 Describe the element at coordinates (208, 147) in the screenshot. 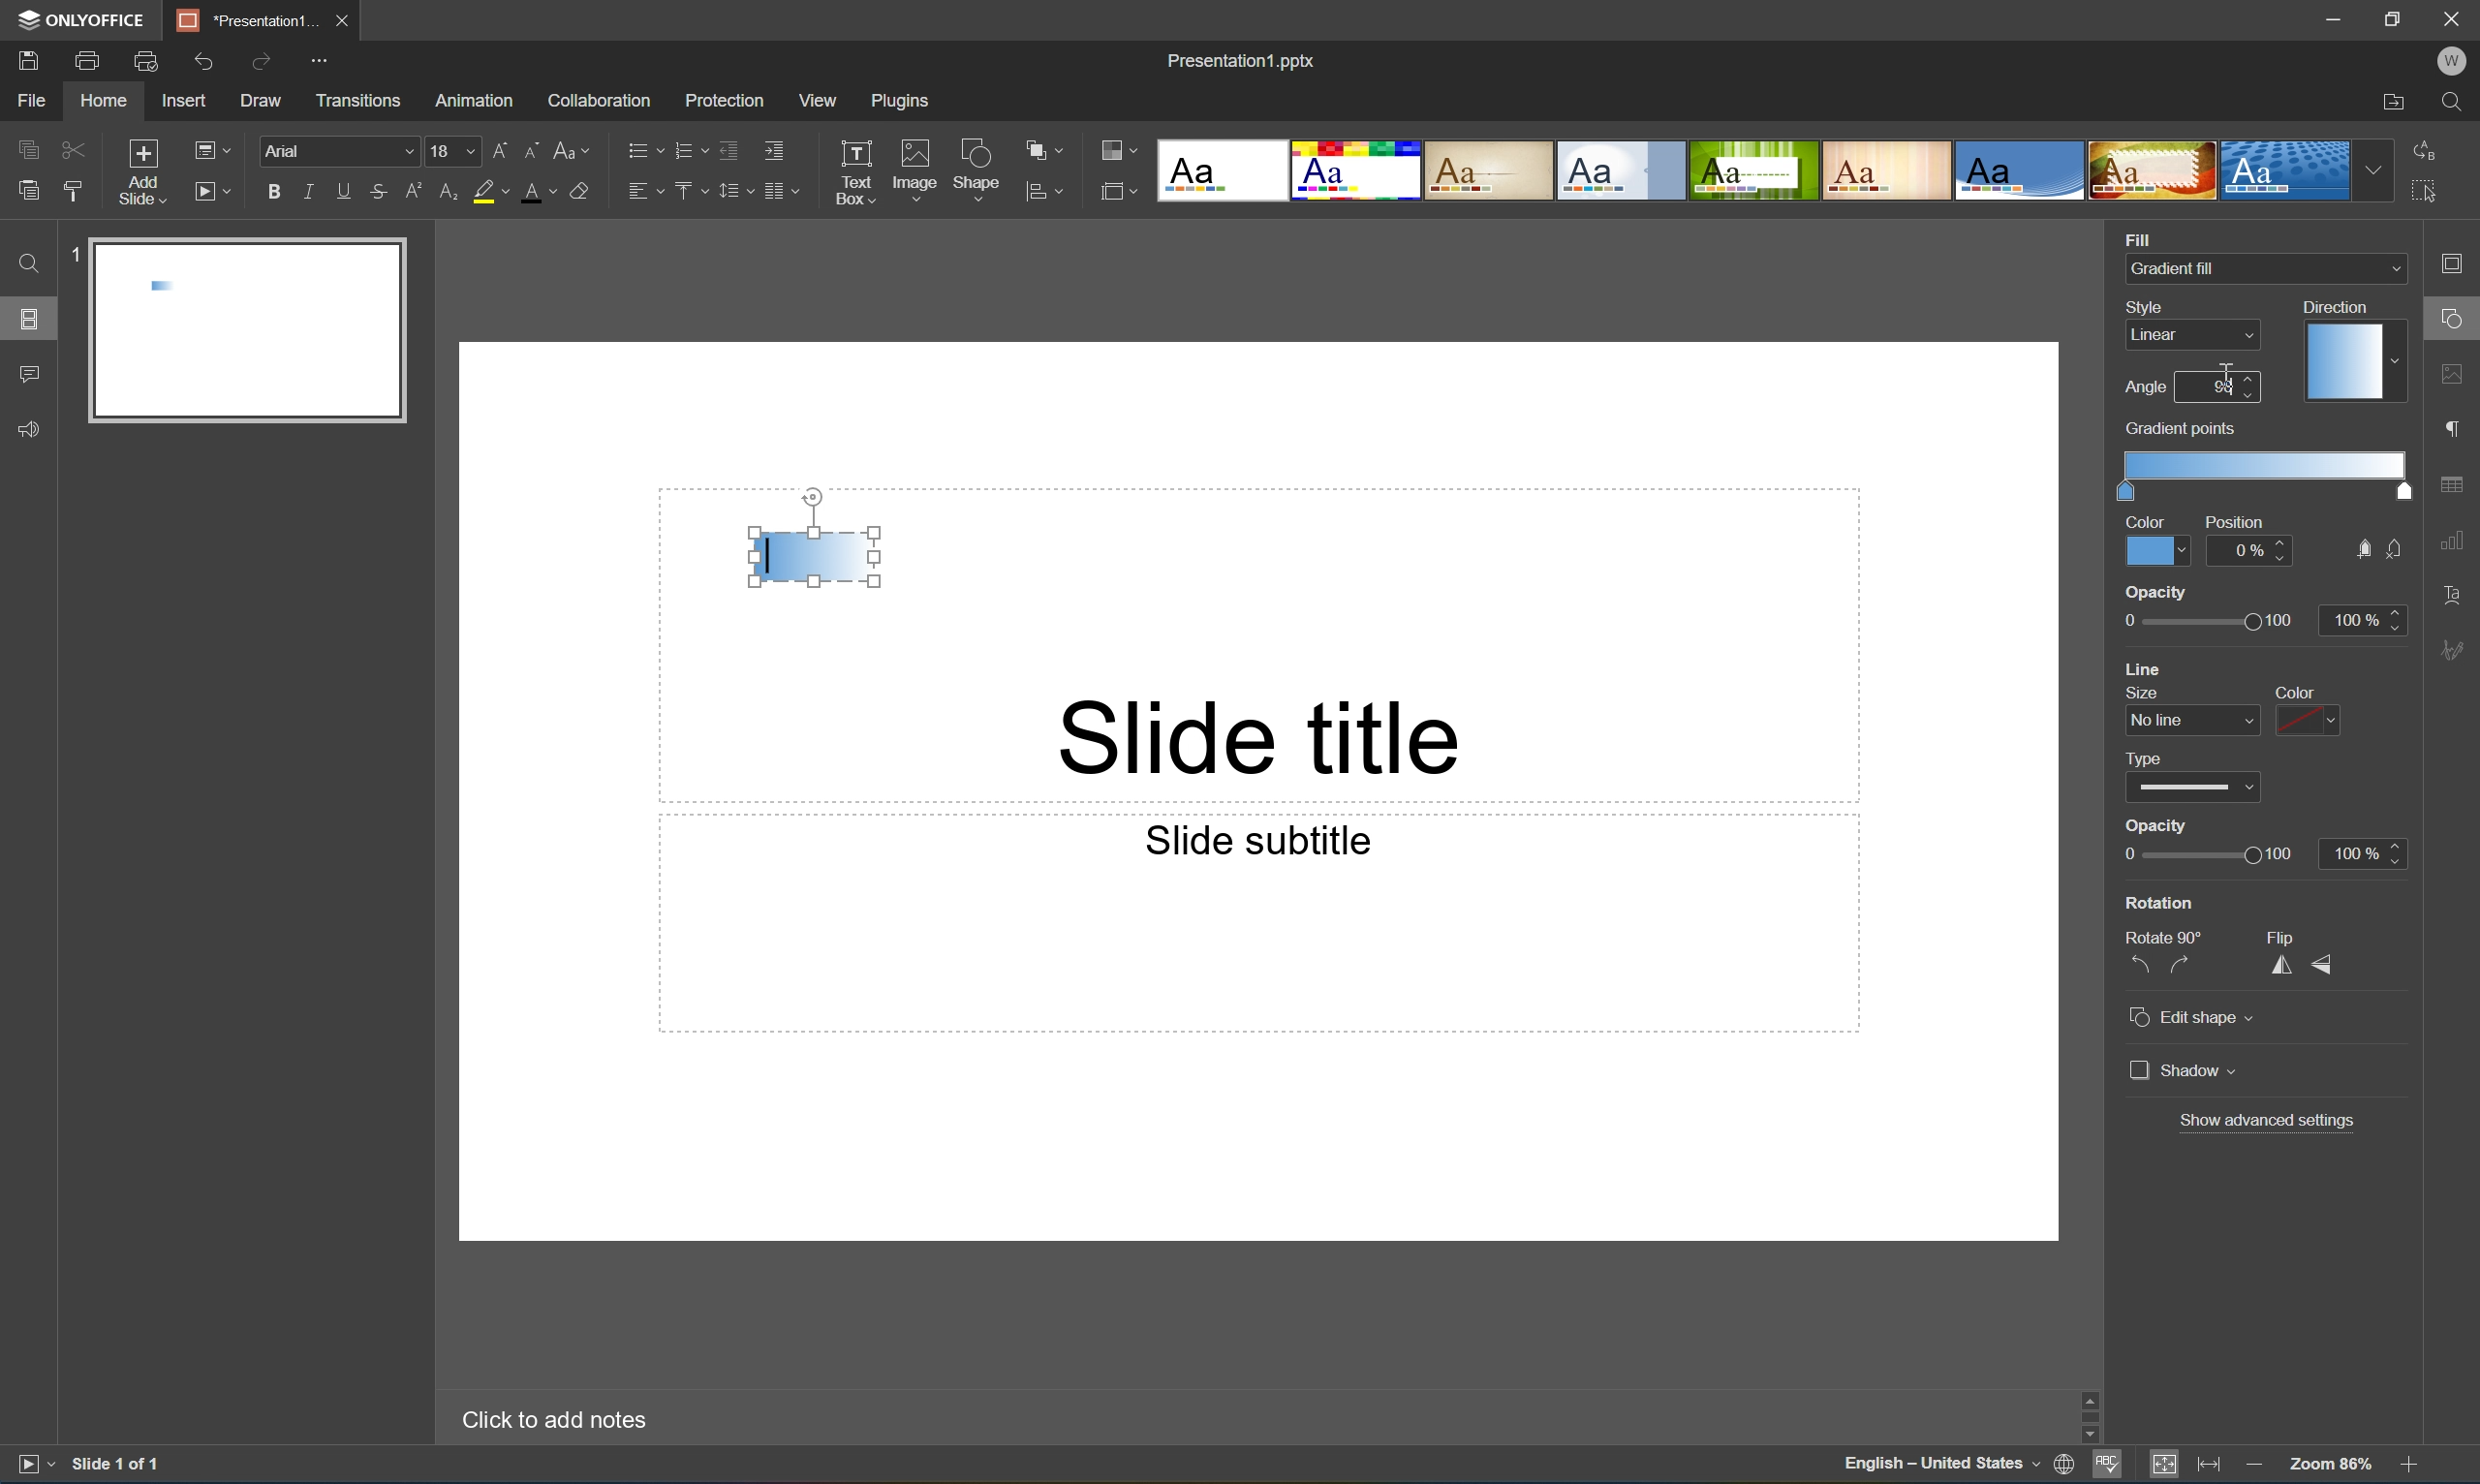

I see `Change slide layout` at that location.